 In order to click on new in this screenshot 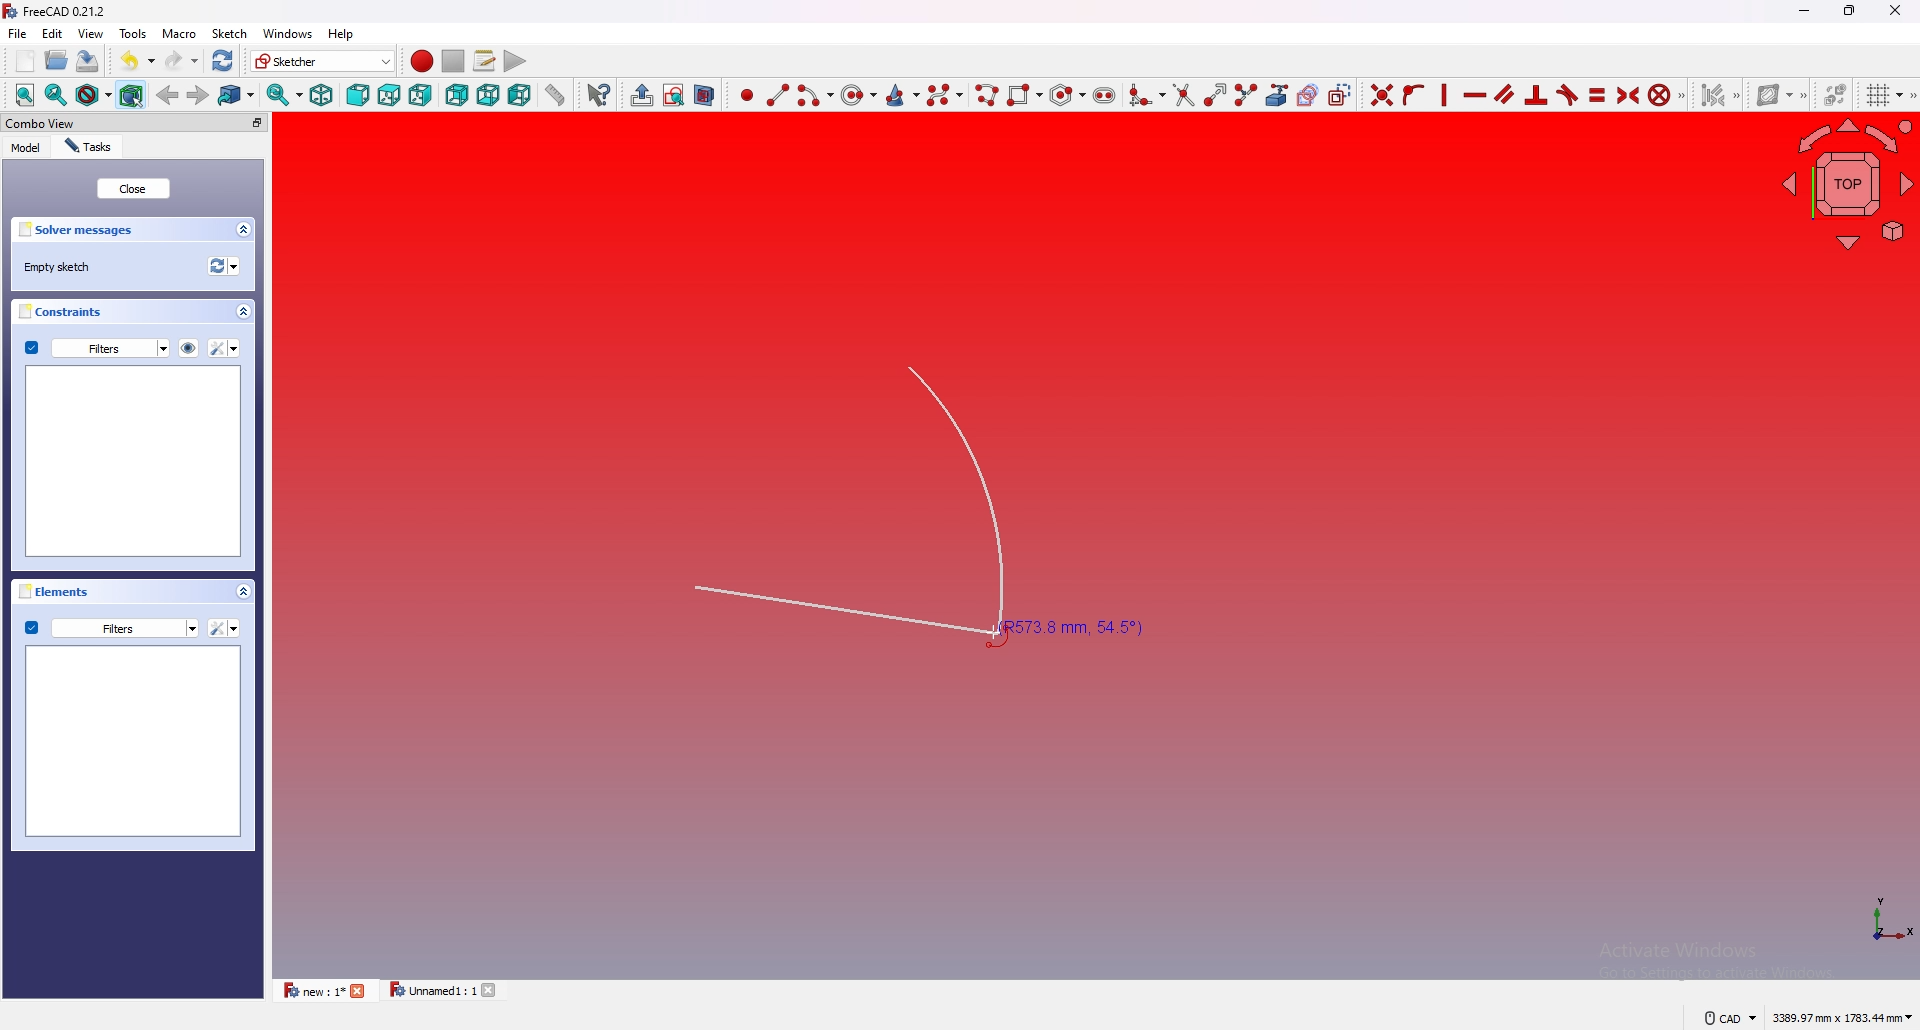, I will do `click(23, 61)`.